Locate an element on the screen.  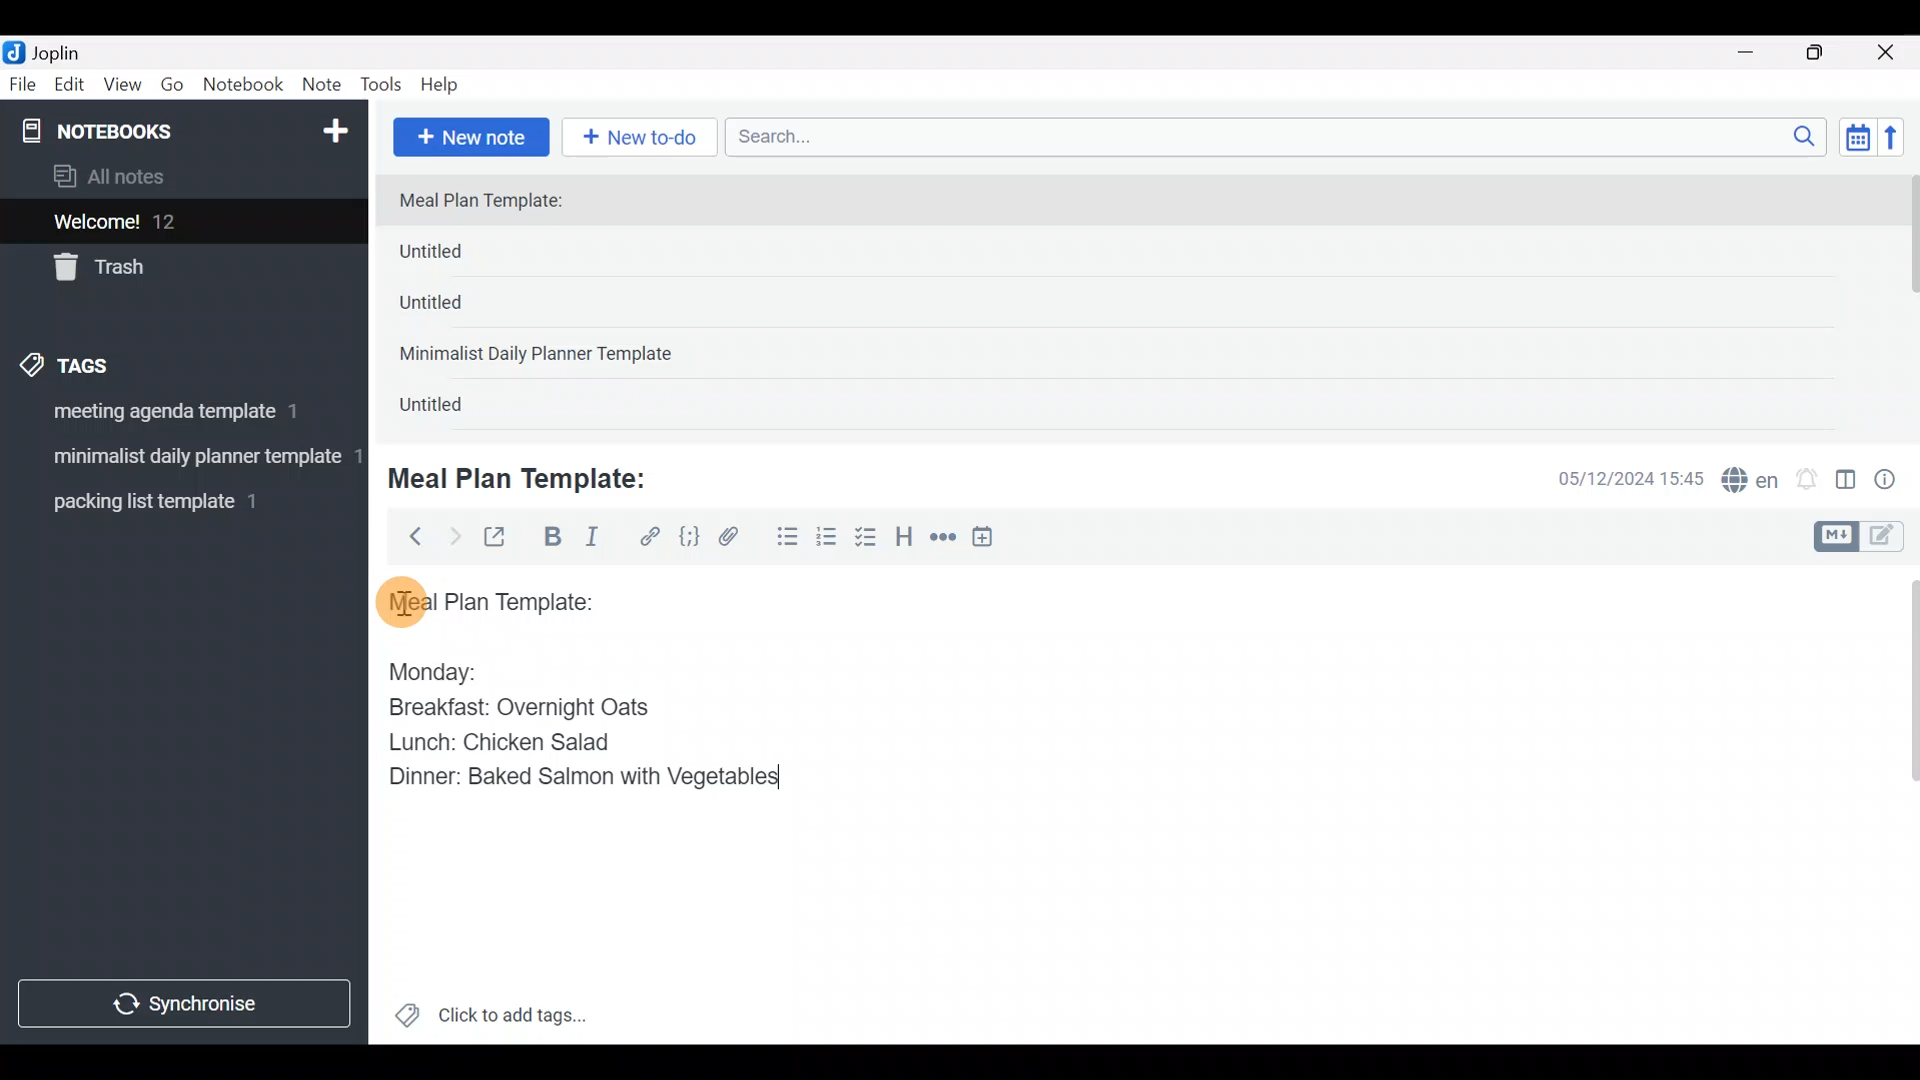
Text editor is located at coordinates (1115, 914).